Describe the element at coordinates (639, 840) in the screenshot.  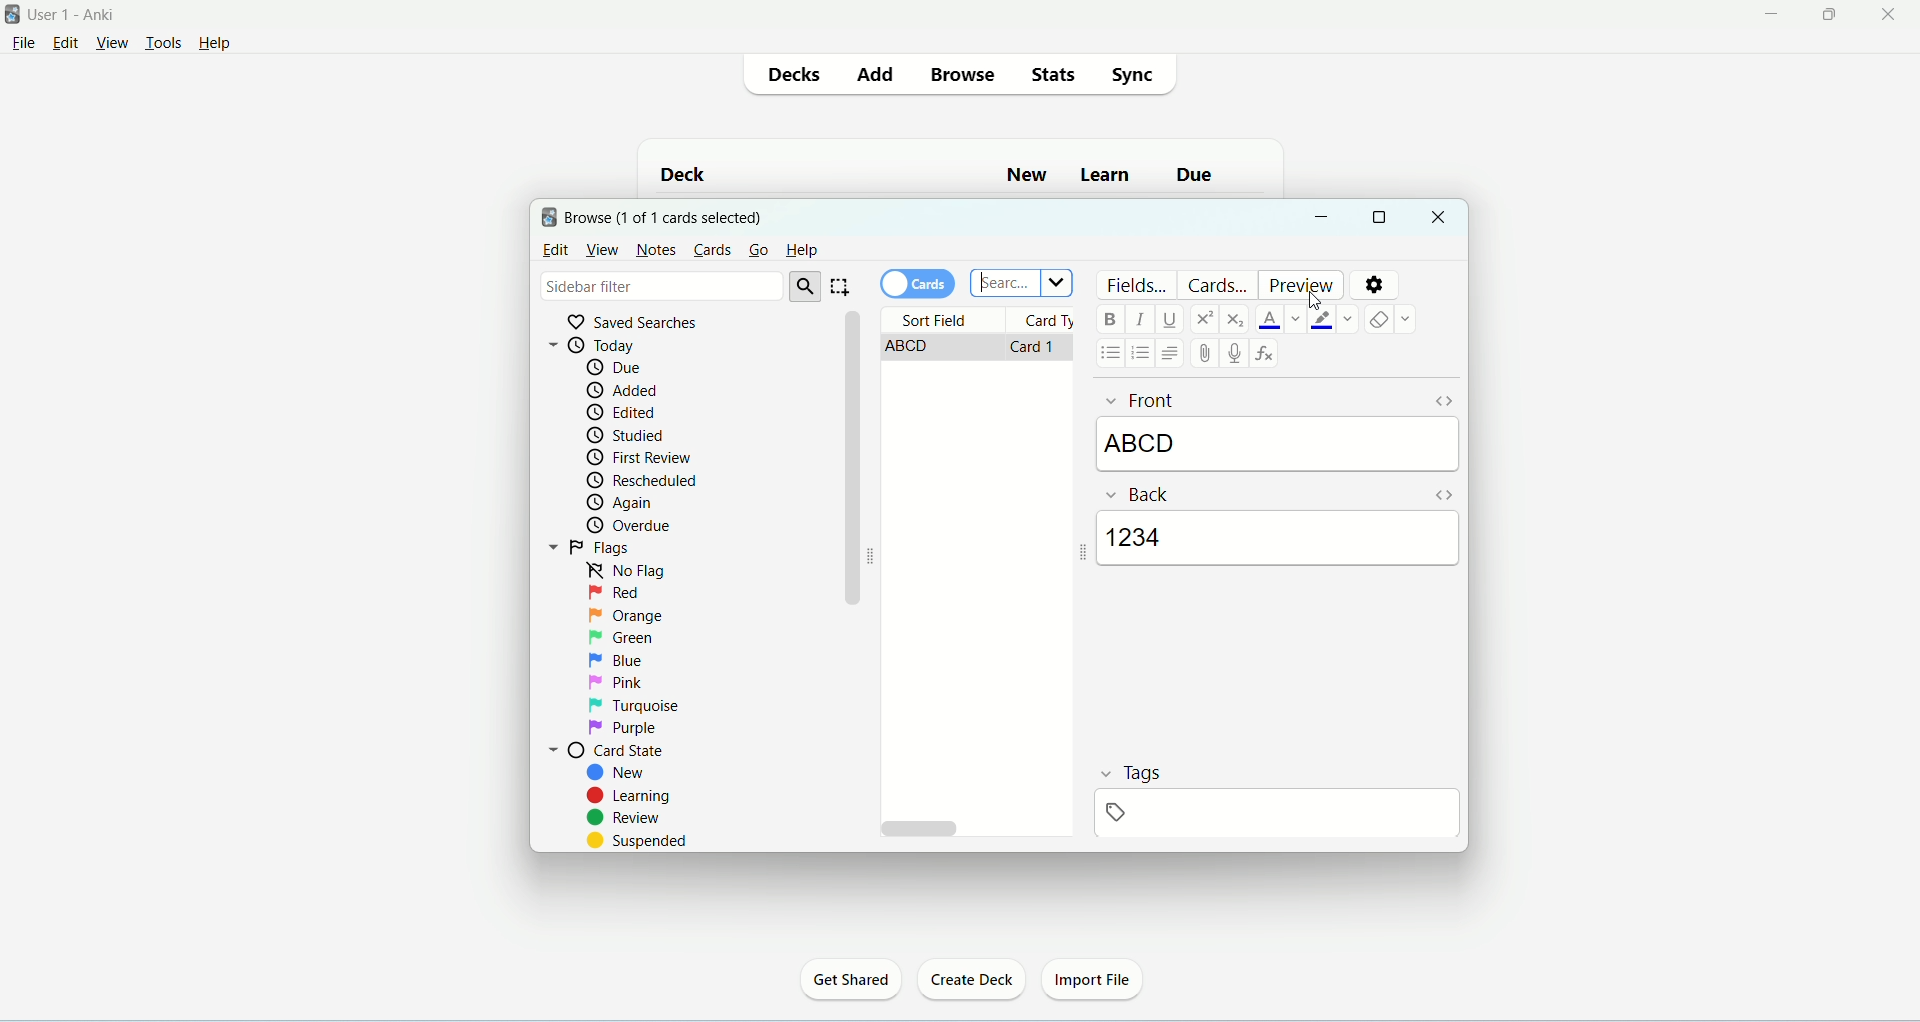
I see `suspended` at that location.